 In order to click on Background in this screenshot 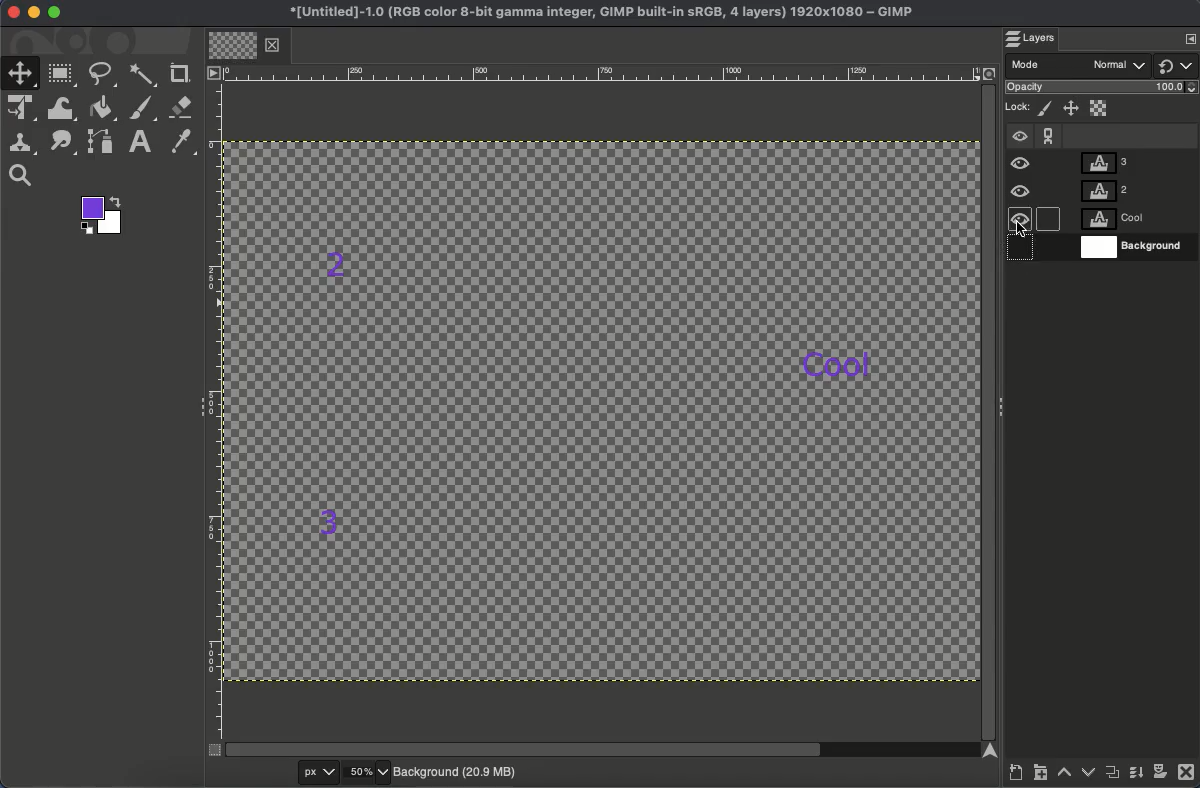, I will do `click(457, 770)`.